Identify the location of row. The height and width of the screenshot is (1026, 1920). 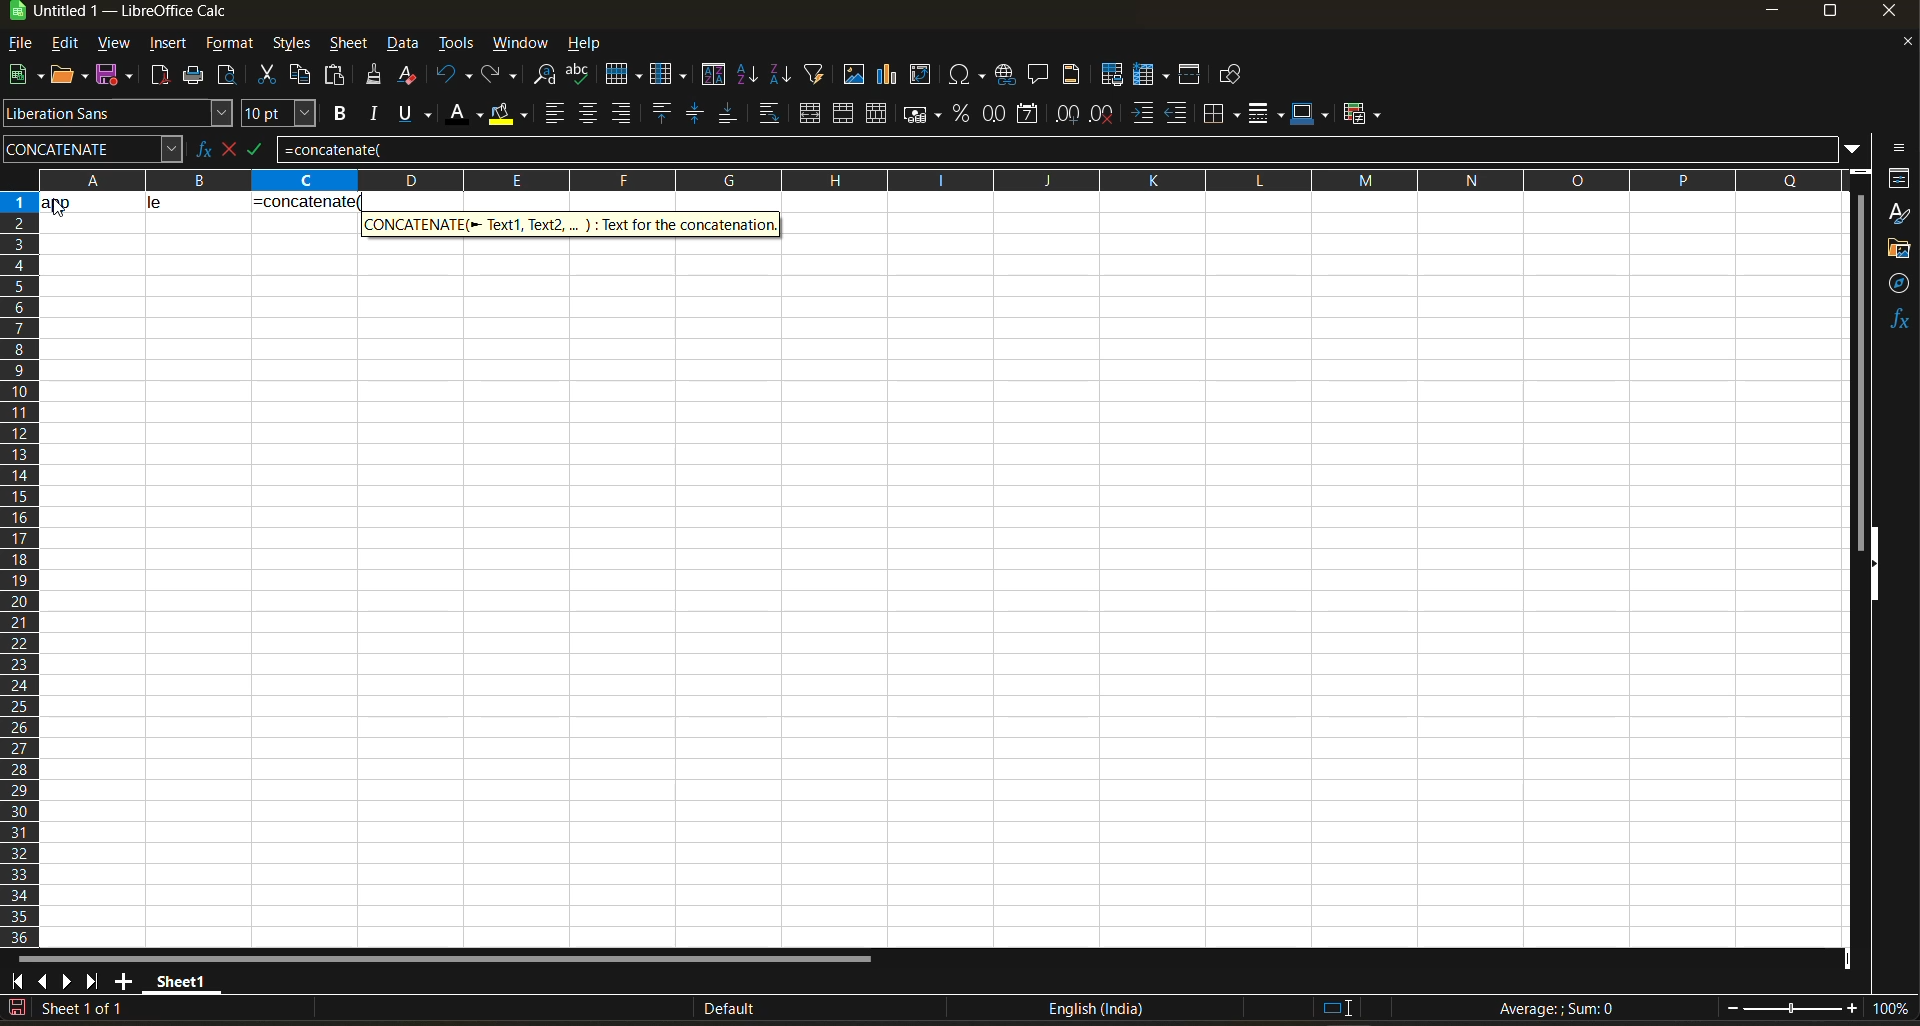
(623, 73).